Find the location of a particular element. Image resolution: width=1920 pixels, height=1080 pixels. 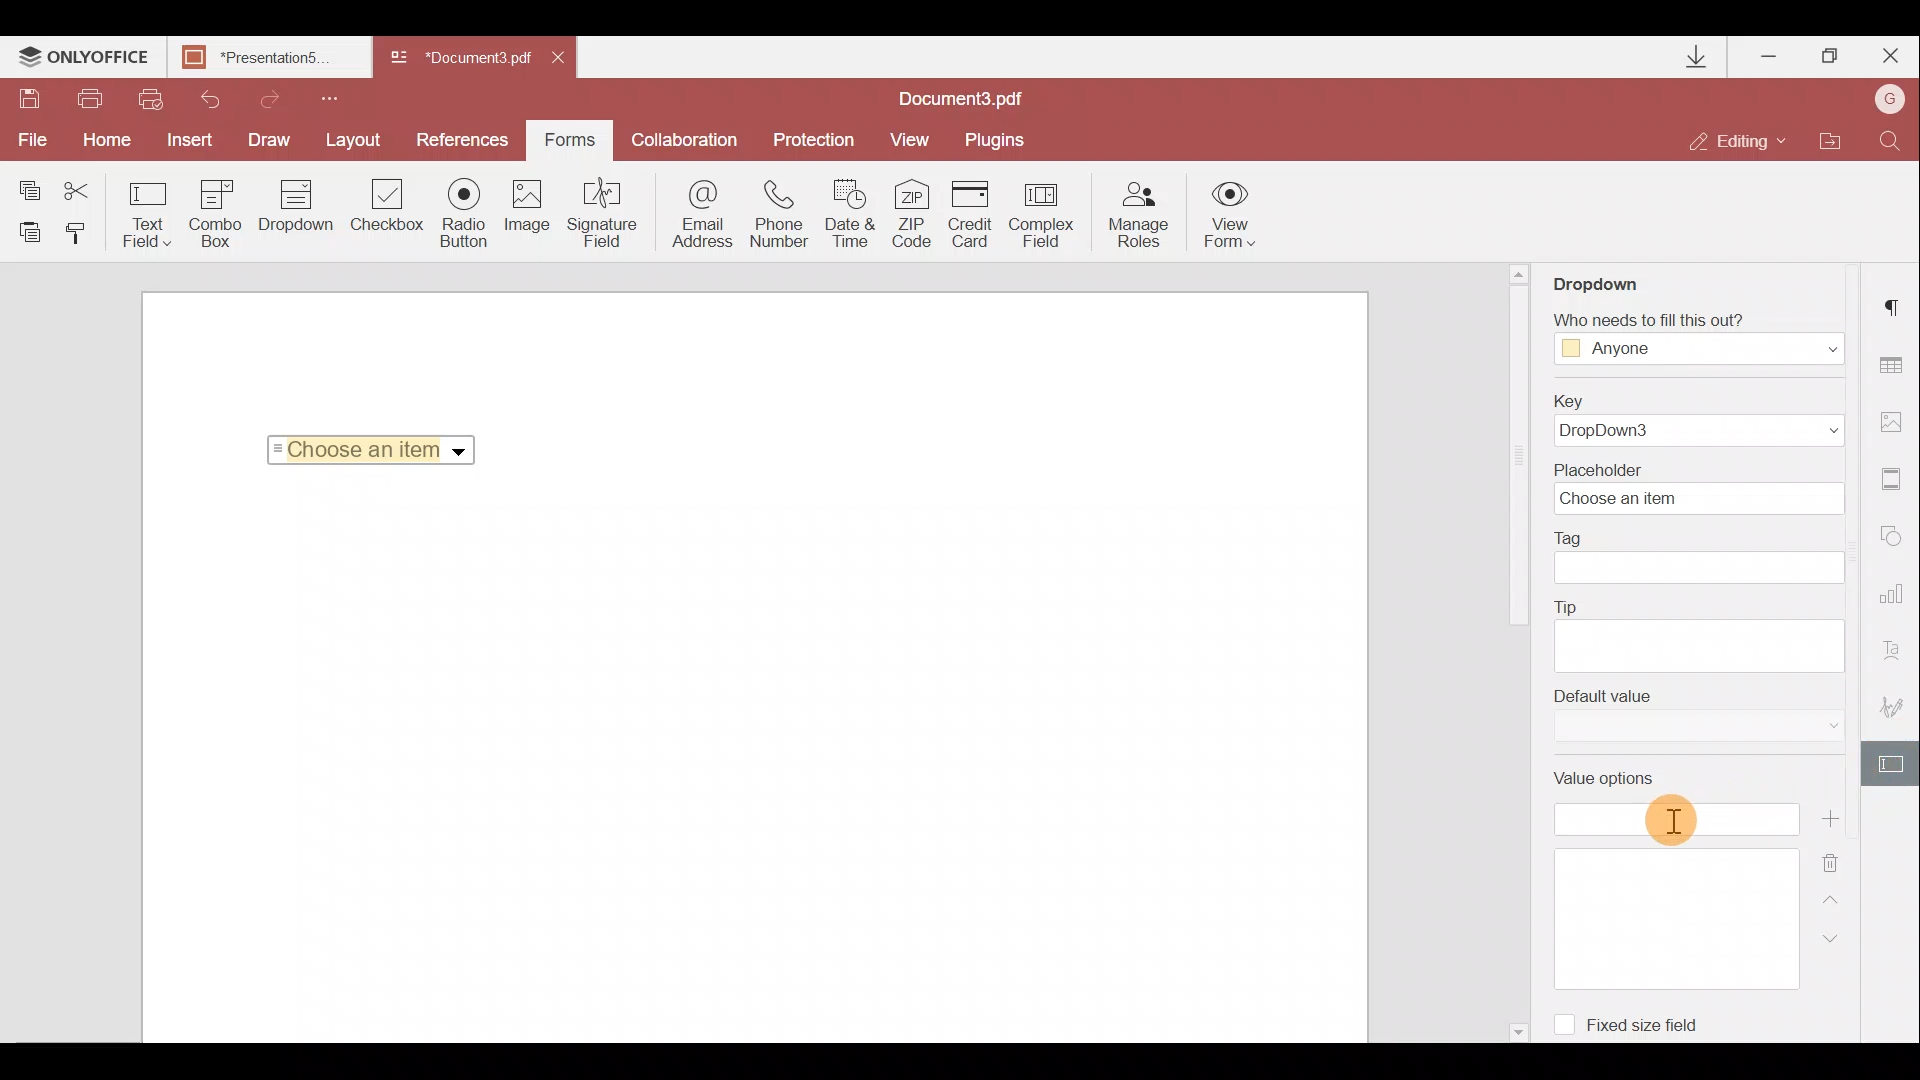

Scroll down is located at coordinates (1516, 1029).